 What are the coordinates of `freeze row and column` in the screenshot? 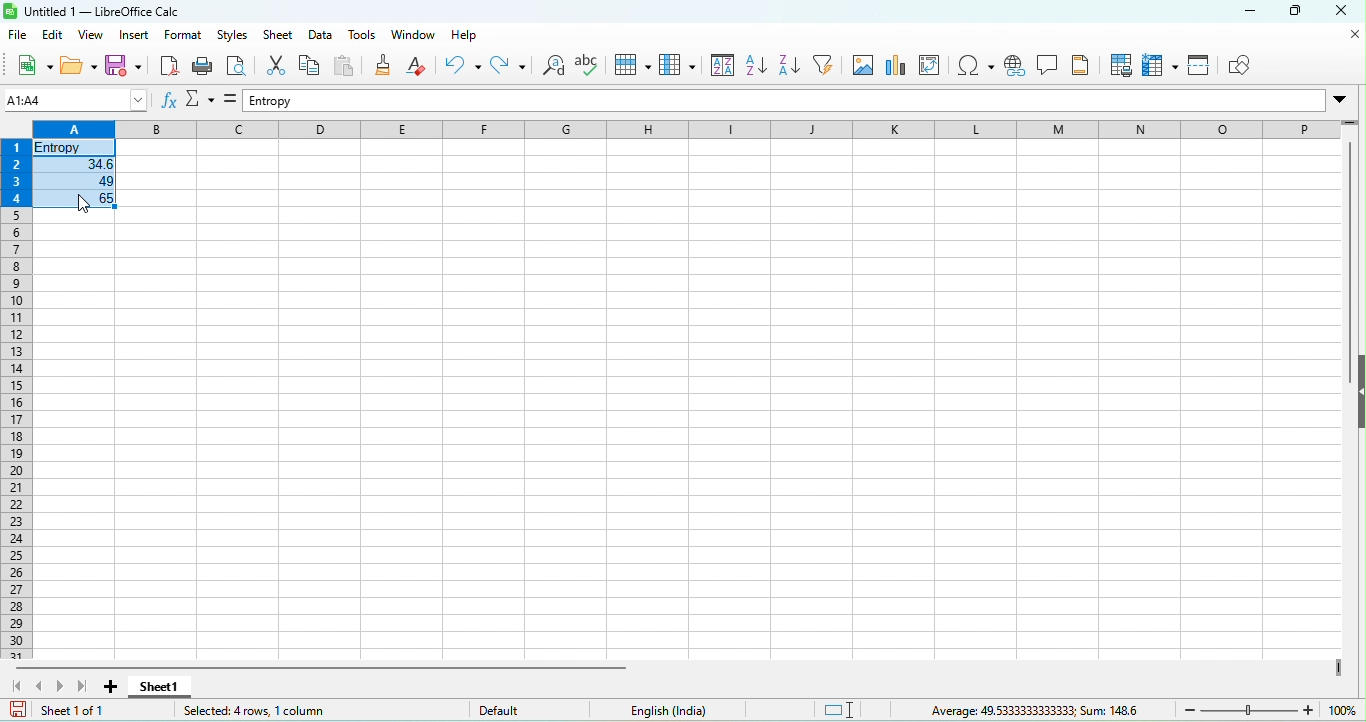 It's located at (1158, 68).